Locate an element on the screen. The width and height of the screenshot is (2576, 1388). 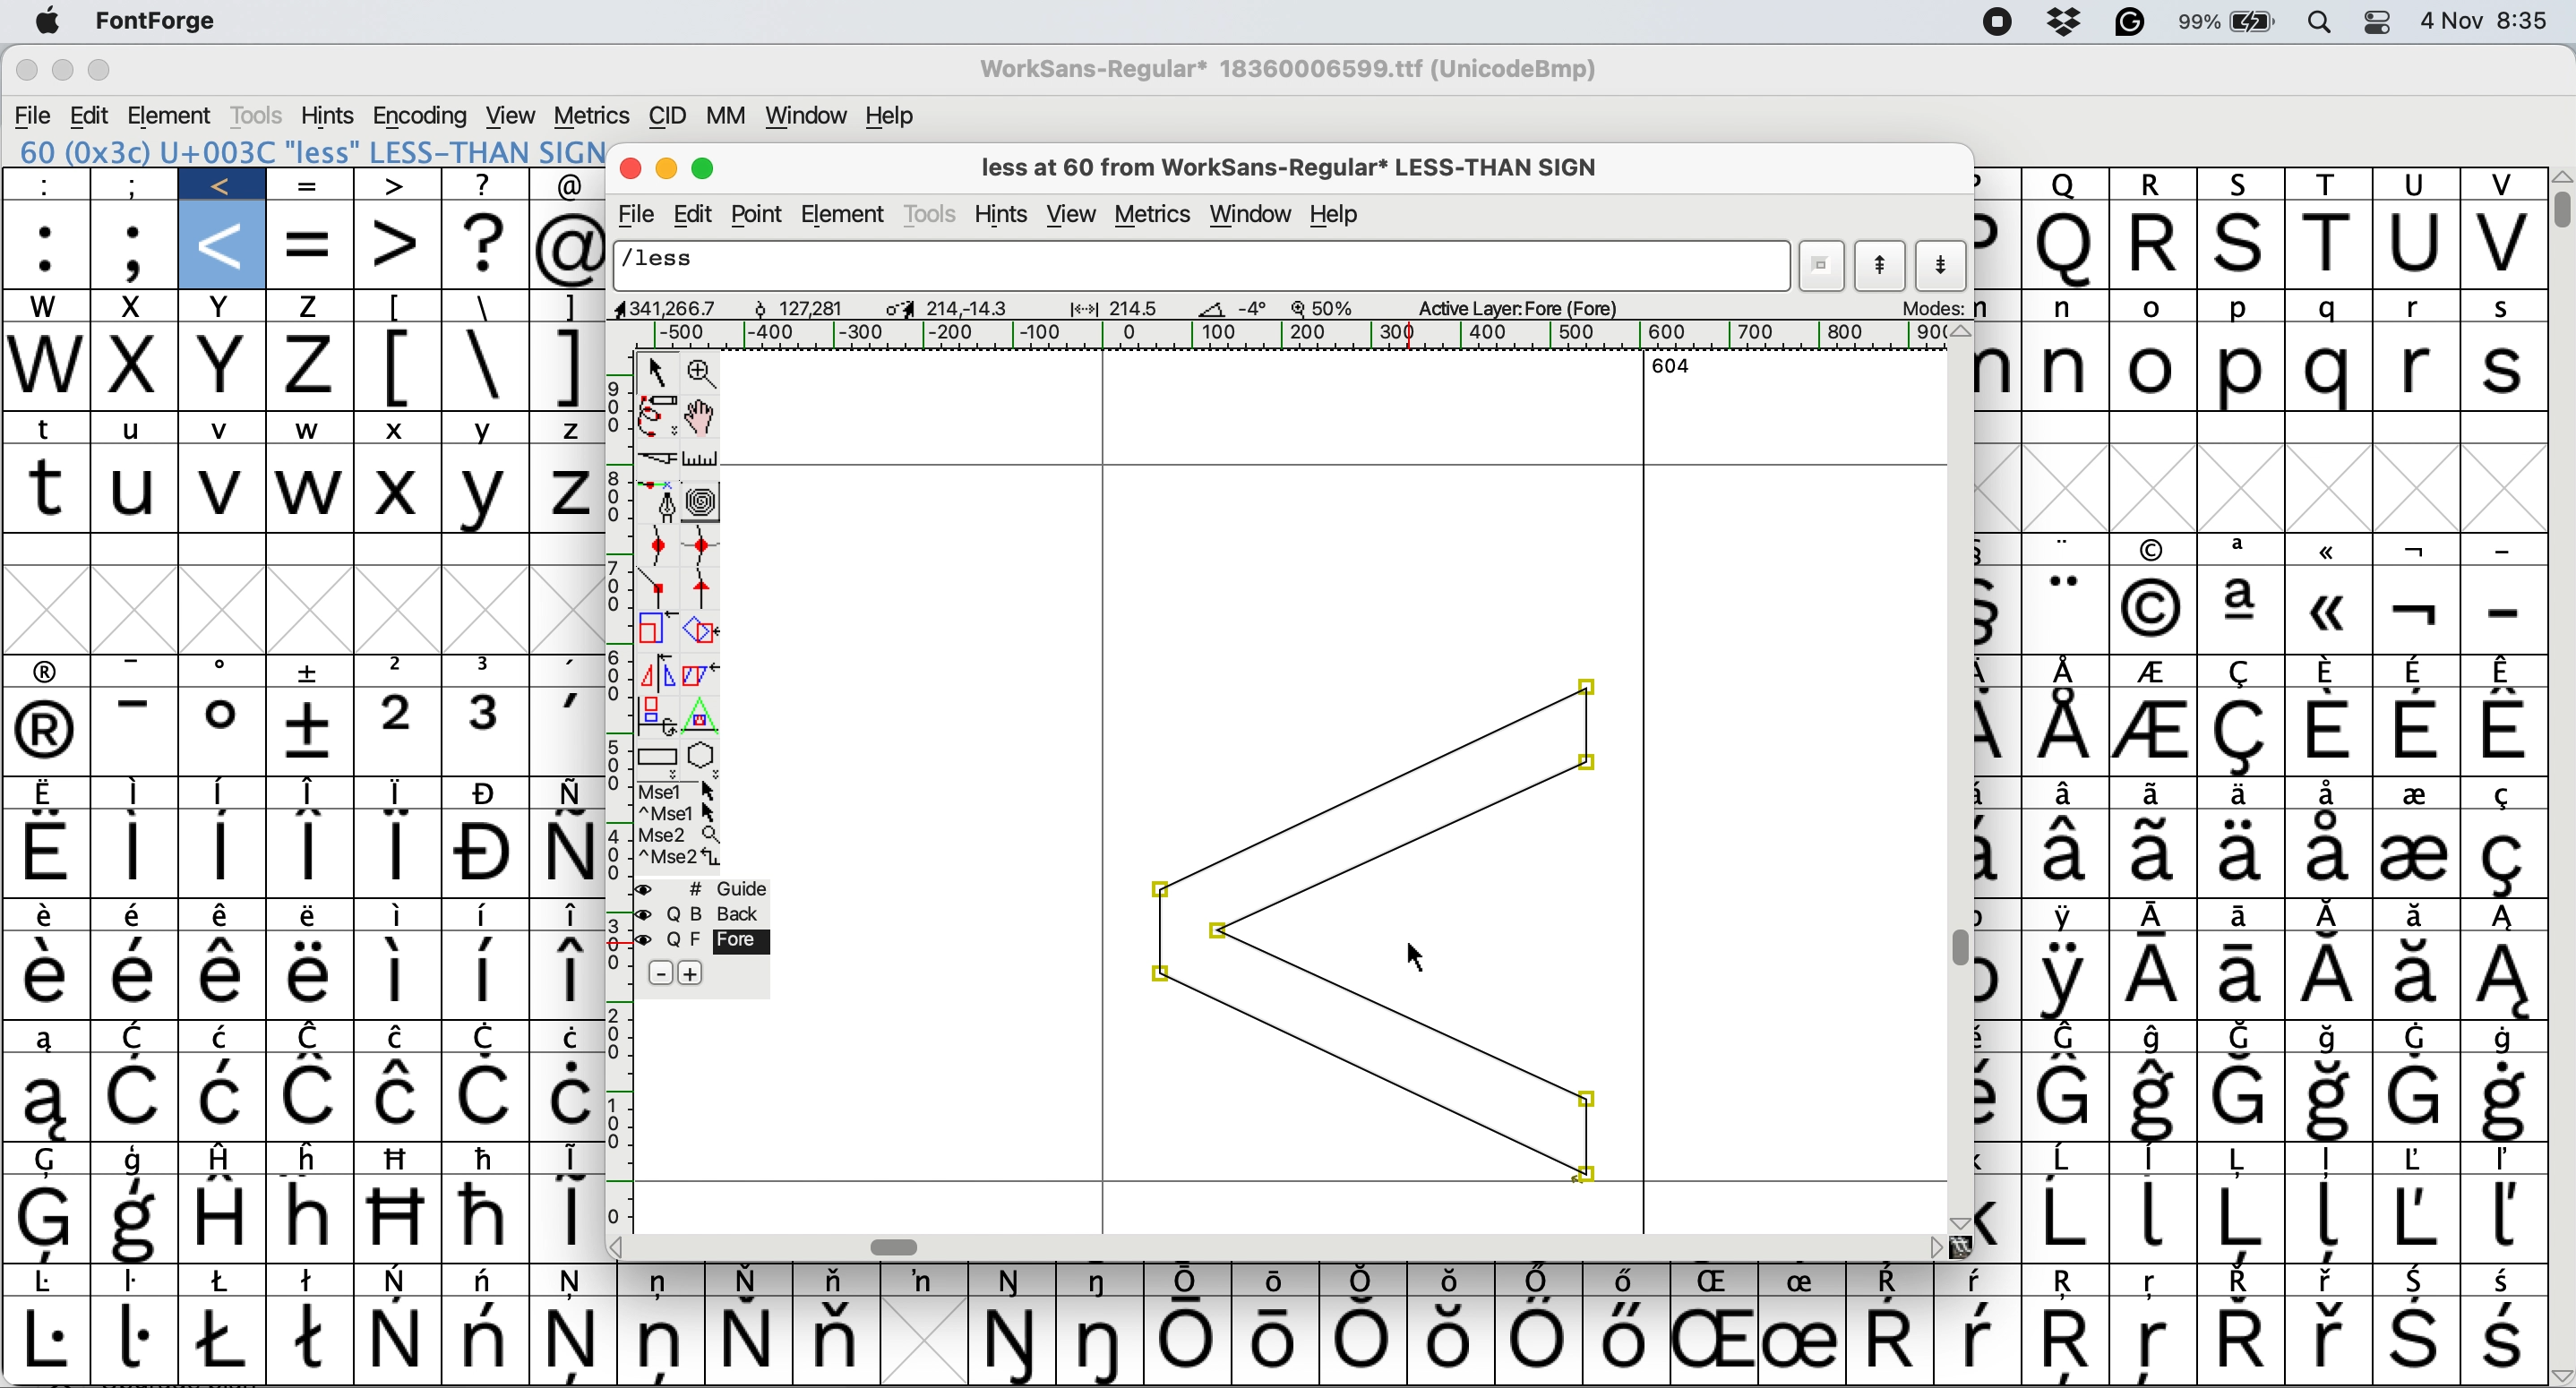
Symbol is located at coordinates (2238, 1220).